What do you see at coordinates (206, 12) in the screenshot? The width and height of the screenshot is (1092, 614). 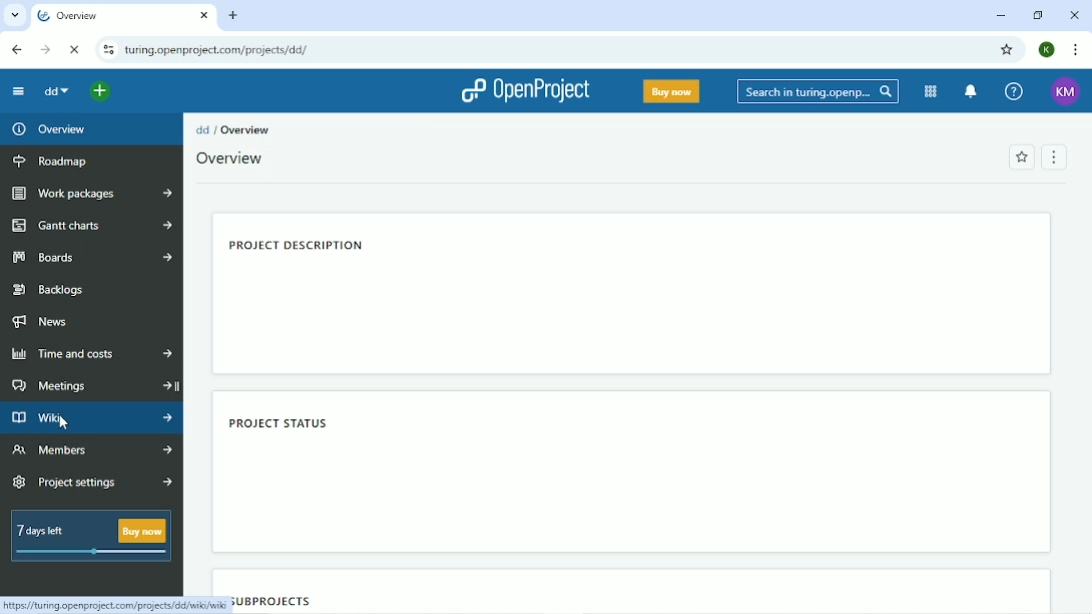 I see `close tab` at bounding box center [206, 12].